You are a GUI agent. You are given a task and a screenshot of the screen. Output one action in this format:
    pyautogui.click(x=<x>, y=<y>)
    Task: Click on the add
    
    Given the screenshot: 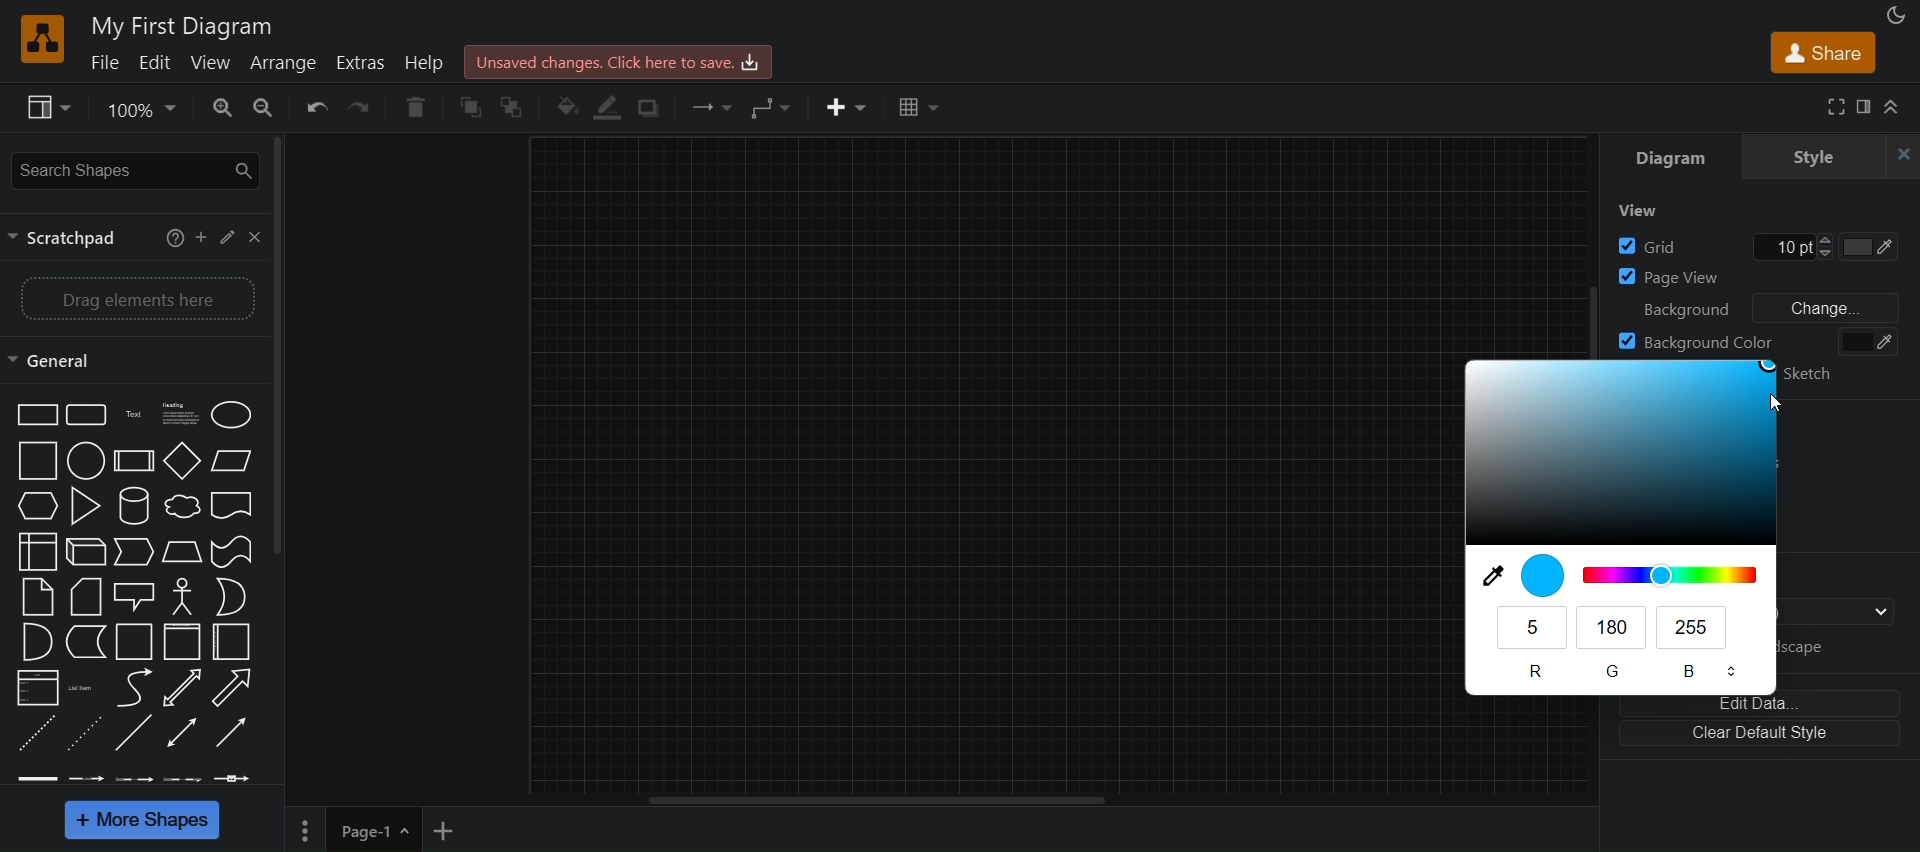 What is the action you would take?
    pyautogui.click(x=203, y=240)
    